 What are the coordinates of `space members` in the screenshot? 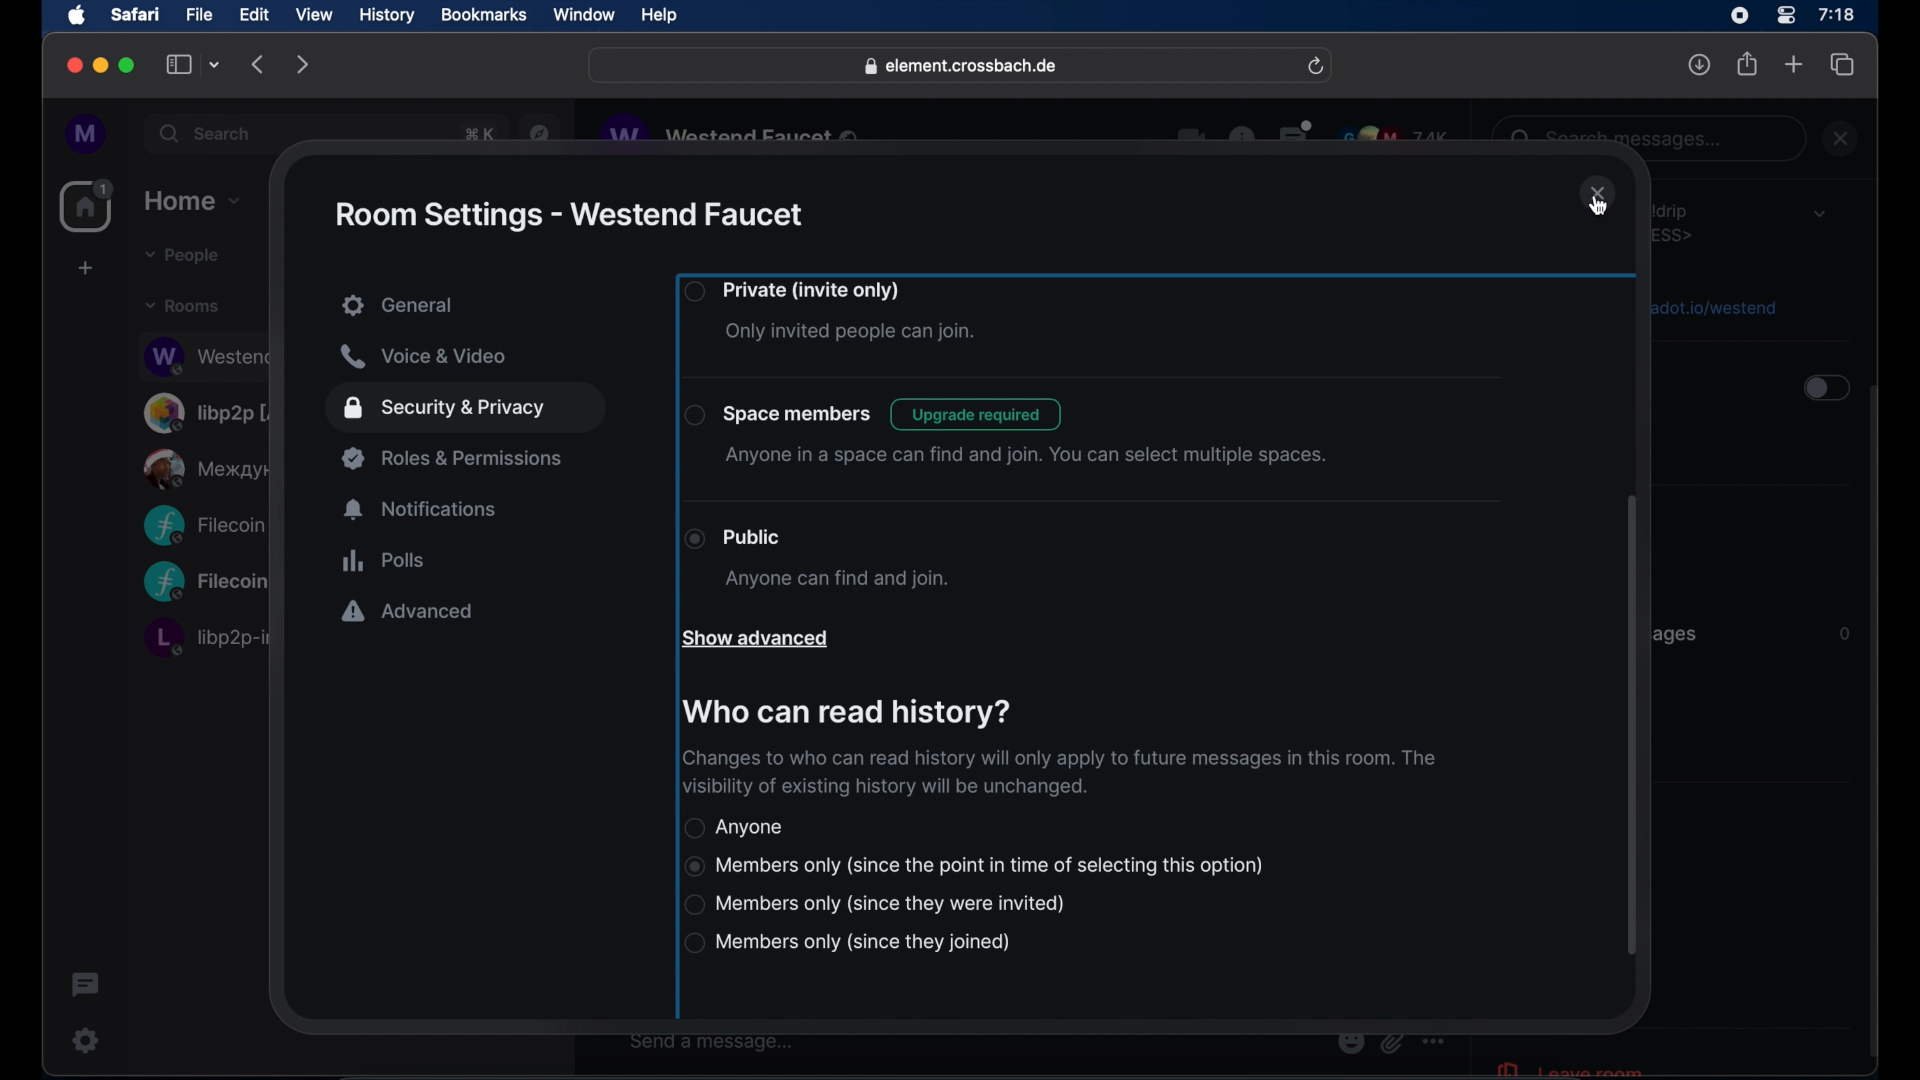 It's located at (1006, 434).